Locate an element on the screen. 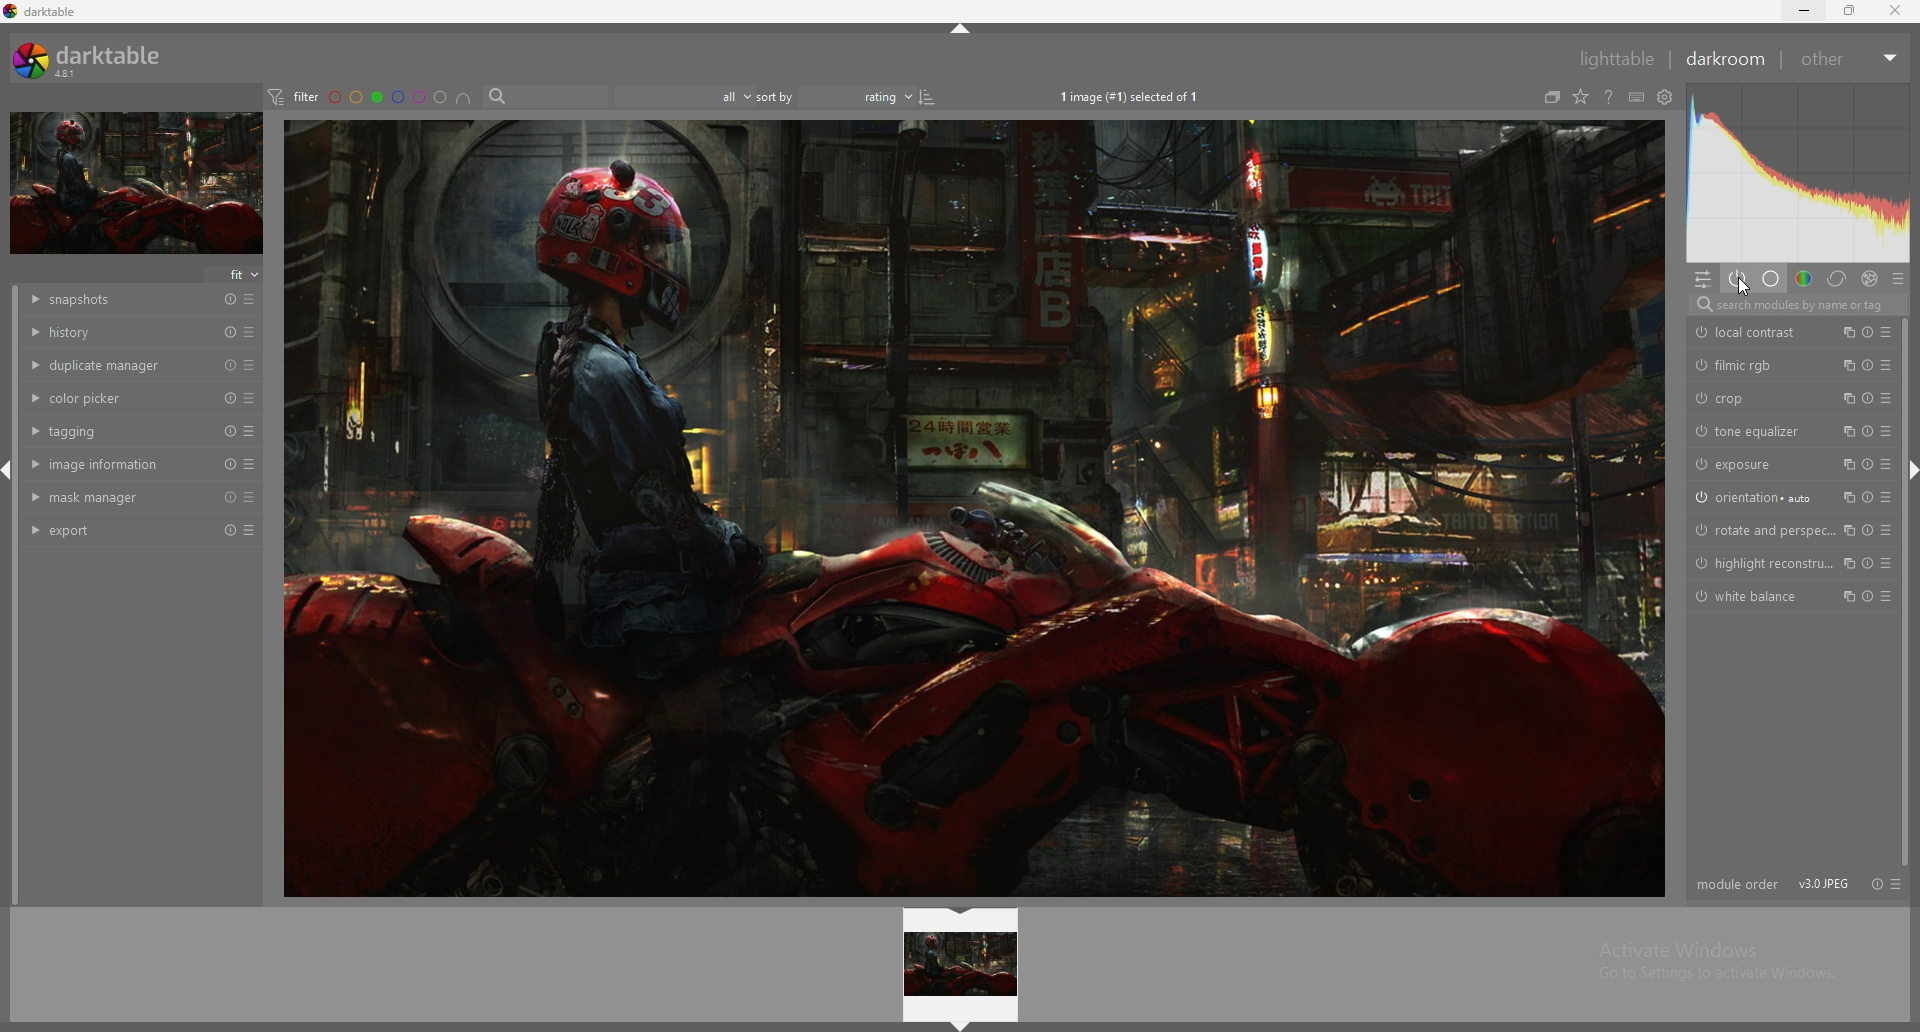 The height and width of the screenshot is (1032, 1920).  is located at coordinates (3214, 157).